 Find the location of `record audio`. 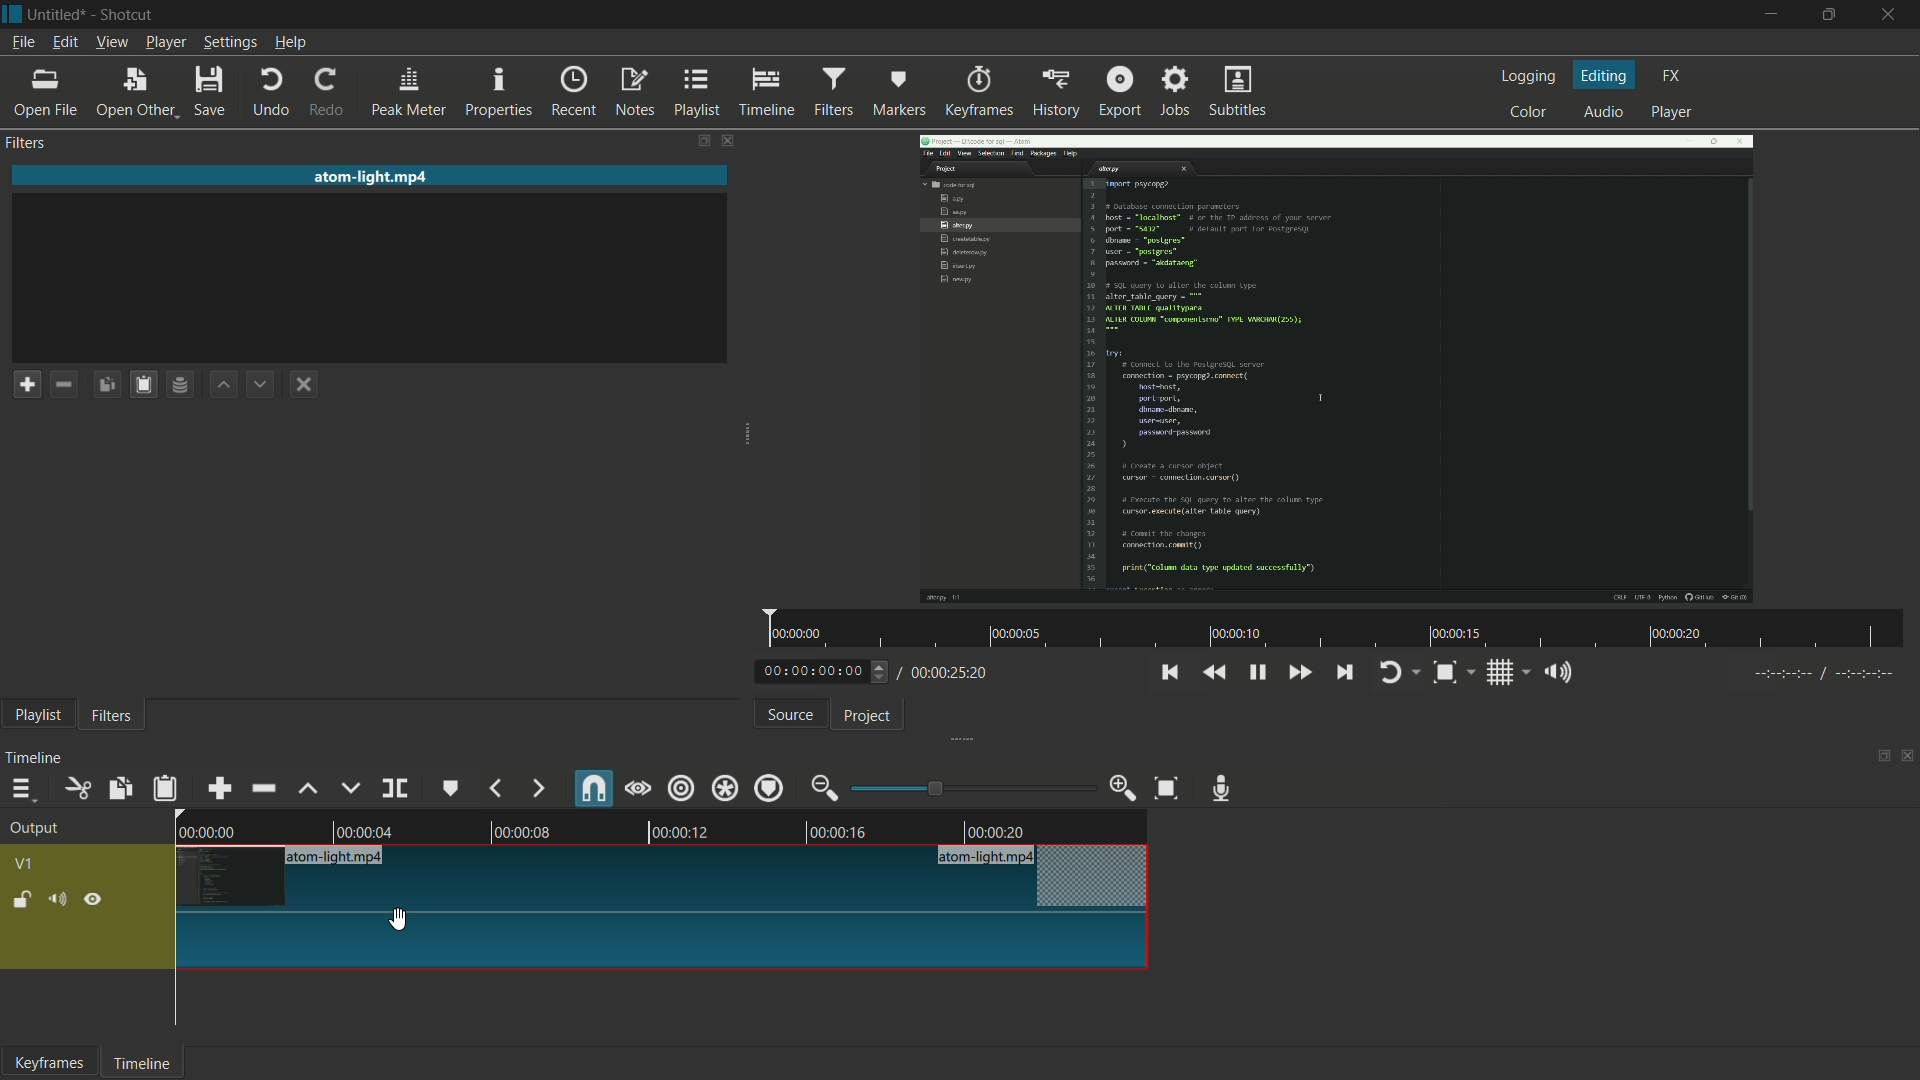

record audio is located at coordinates (1221, 788).